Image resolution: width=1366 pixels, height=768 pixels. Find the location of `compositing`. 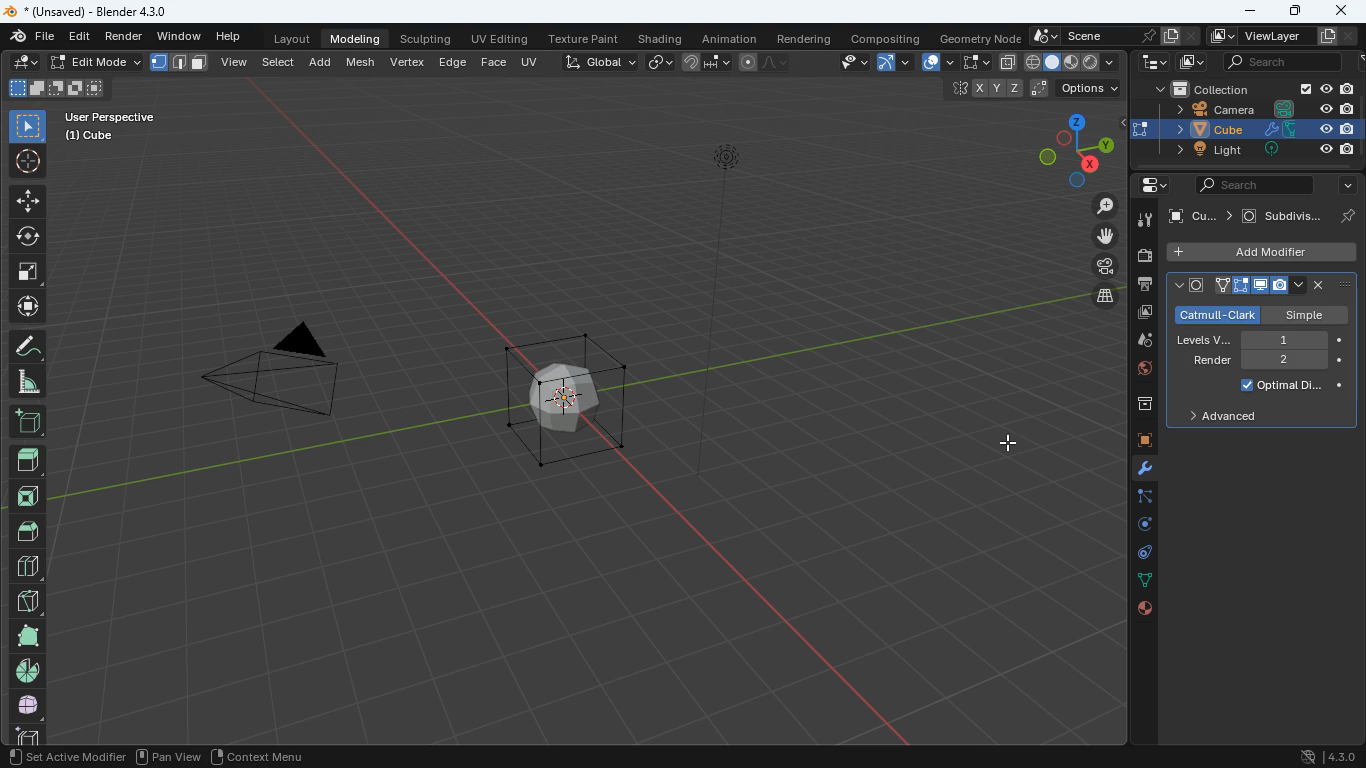

compositing is located at coordinates (884, 39).